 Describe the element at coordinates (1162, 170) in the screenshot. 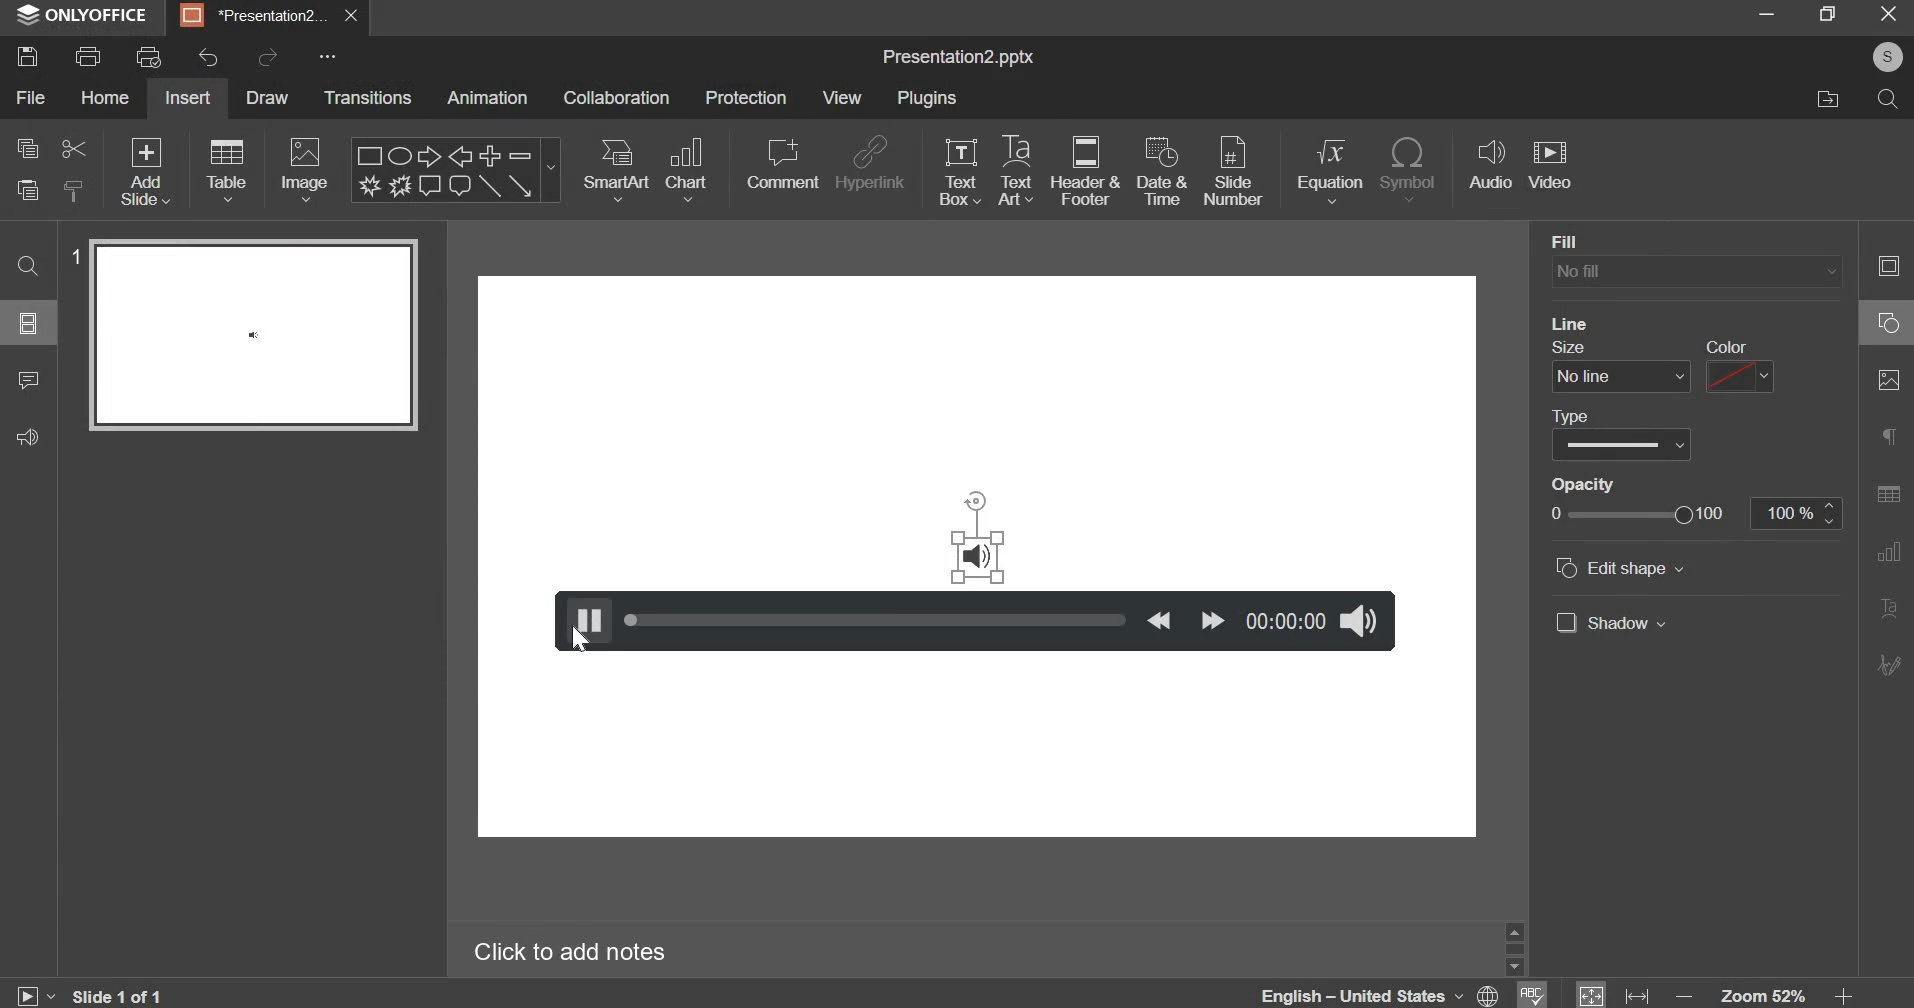

I see `date & time` at that location.